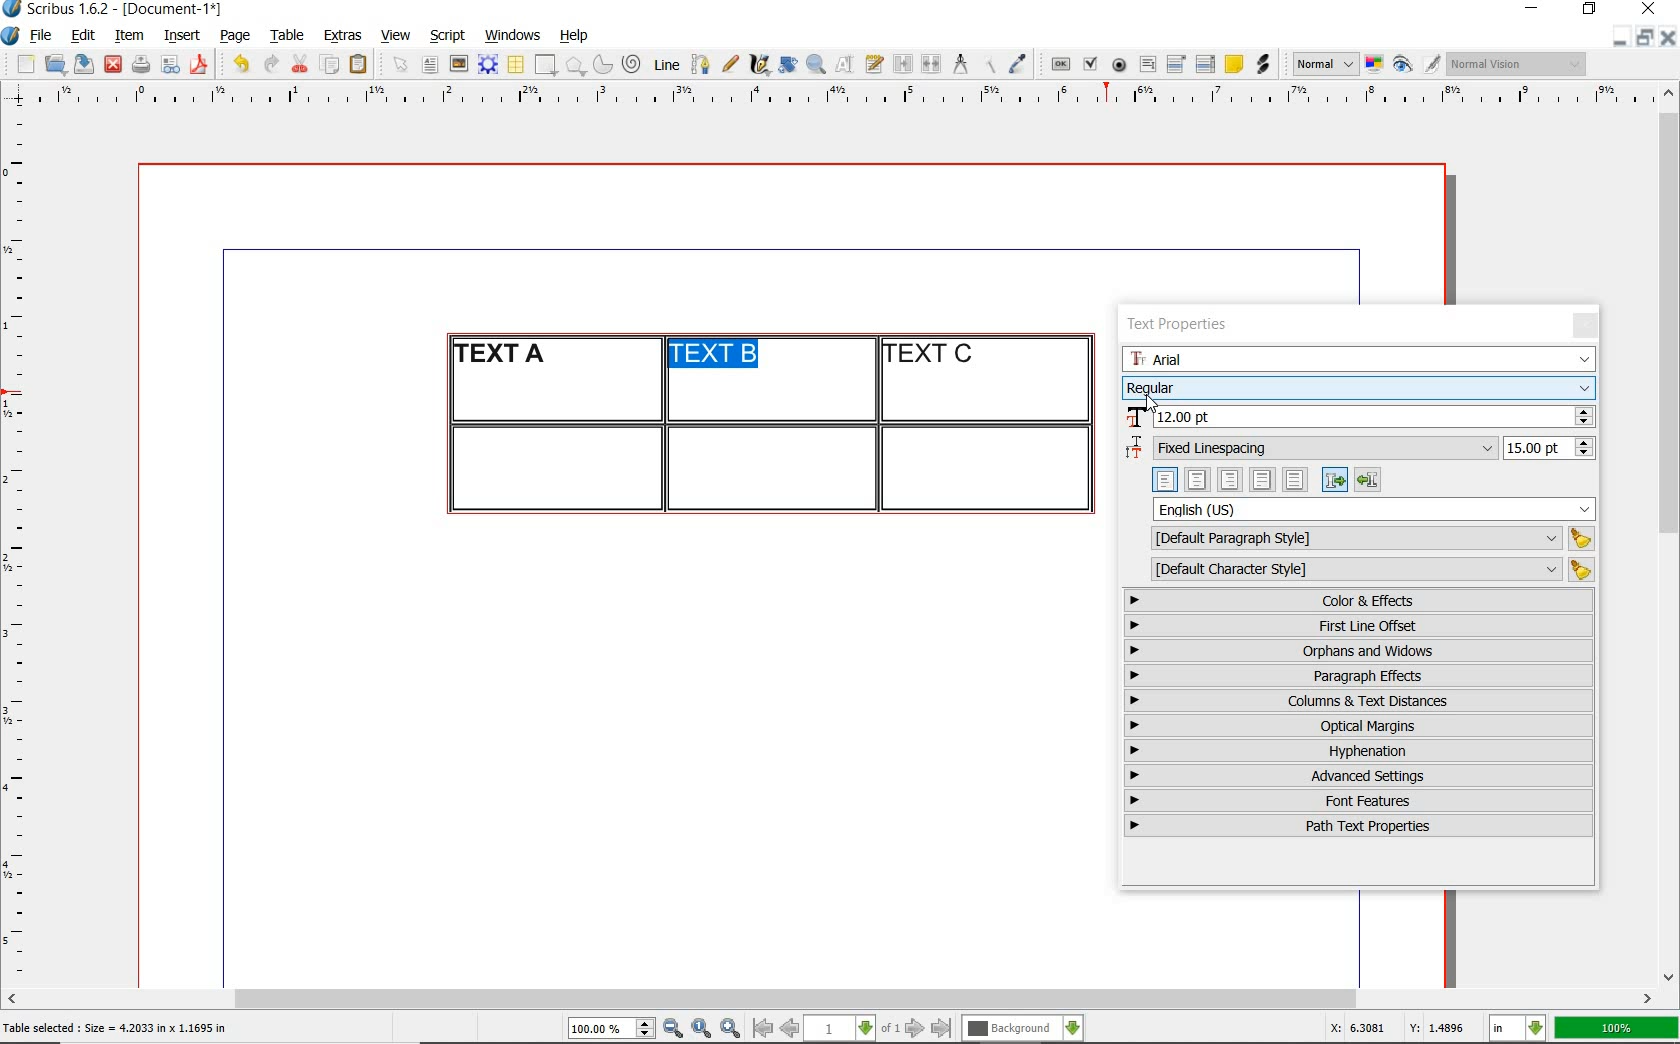  What do you see at coordinates (517, 65) in the screenshot?
I see `table` at bounding box center [517, 65].